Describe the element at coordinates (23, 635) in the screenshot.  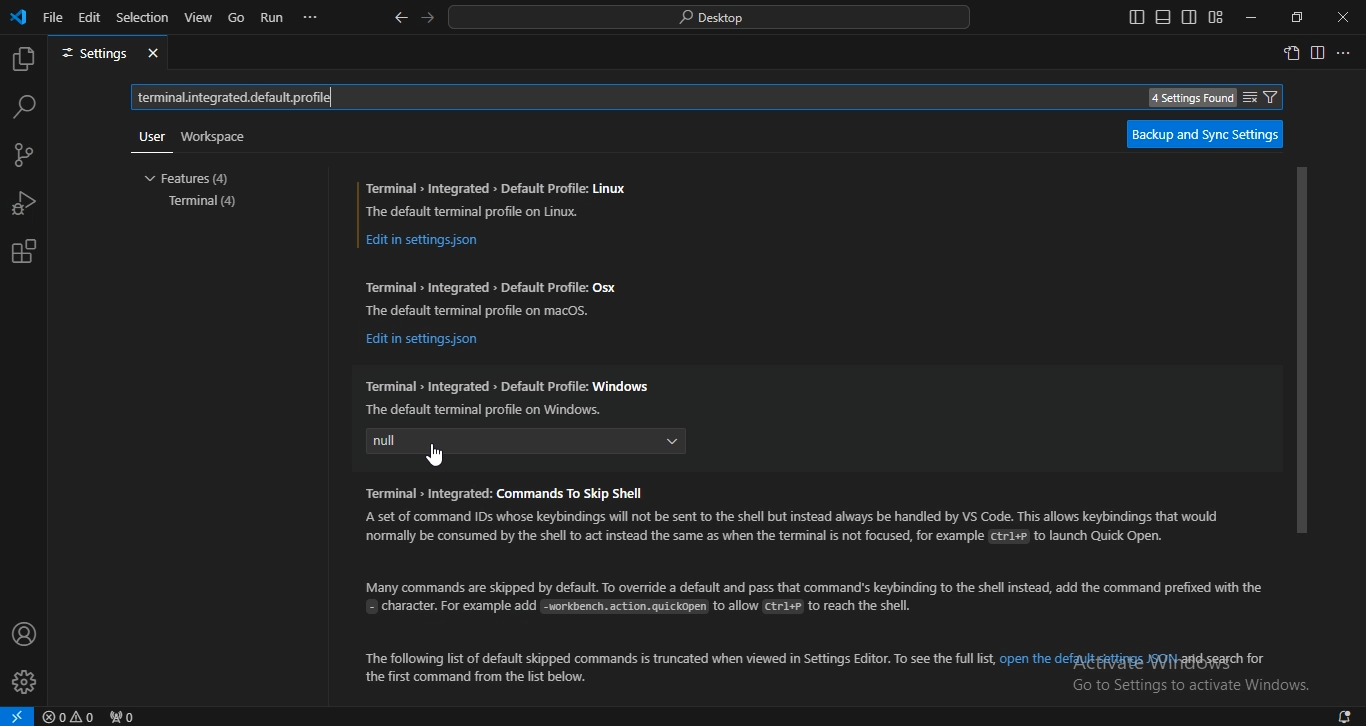
I see `account` at that location.